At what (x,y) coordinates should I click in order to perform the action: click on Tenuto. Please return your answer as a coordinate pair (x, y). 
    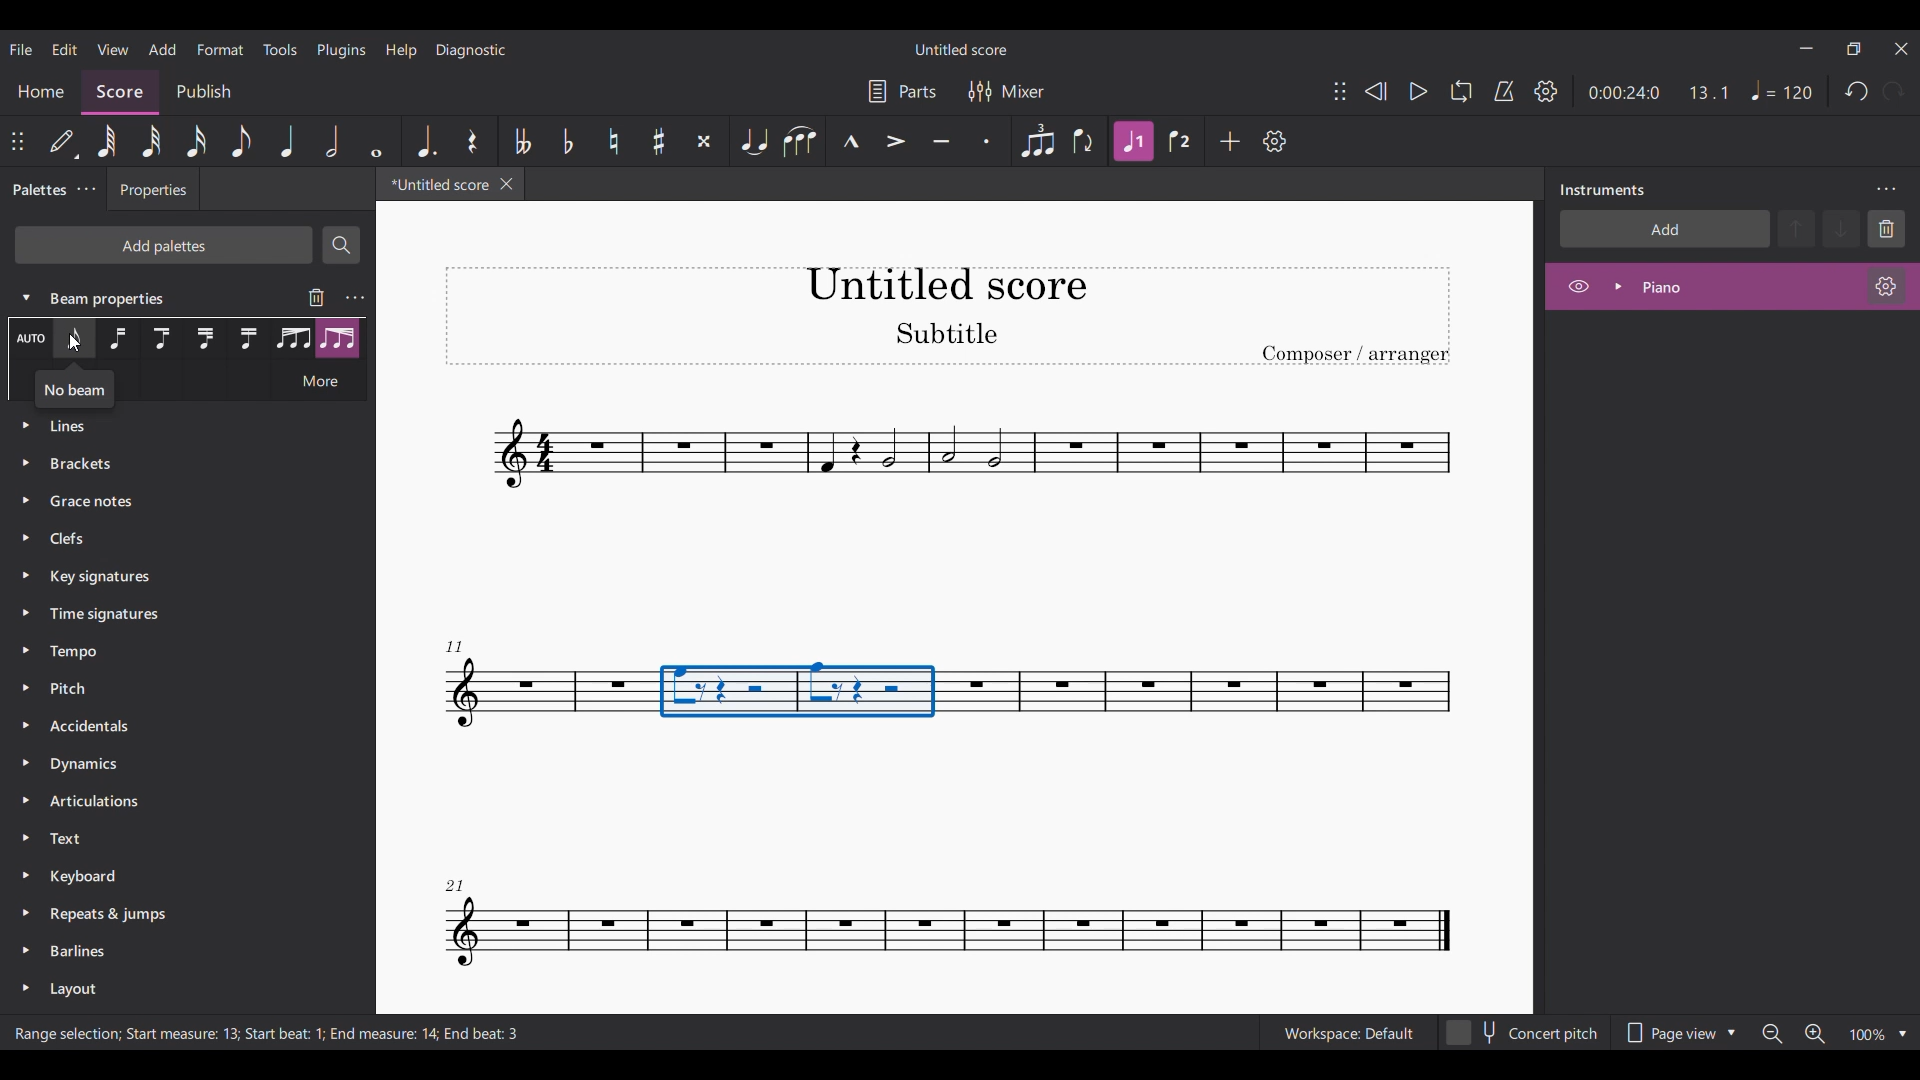
    Looking at the image, I should click on (941, 141).